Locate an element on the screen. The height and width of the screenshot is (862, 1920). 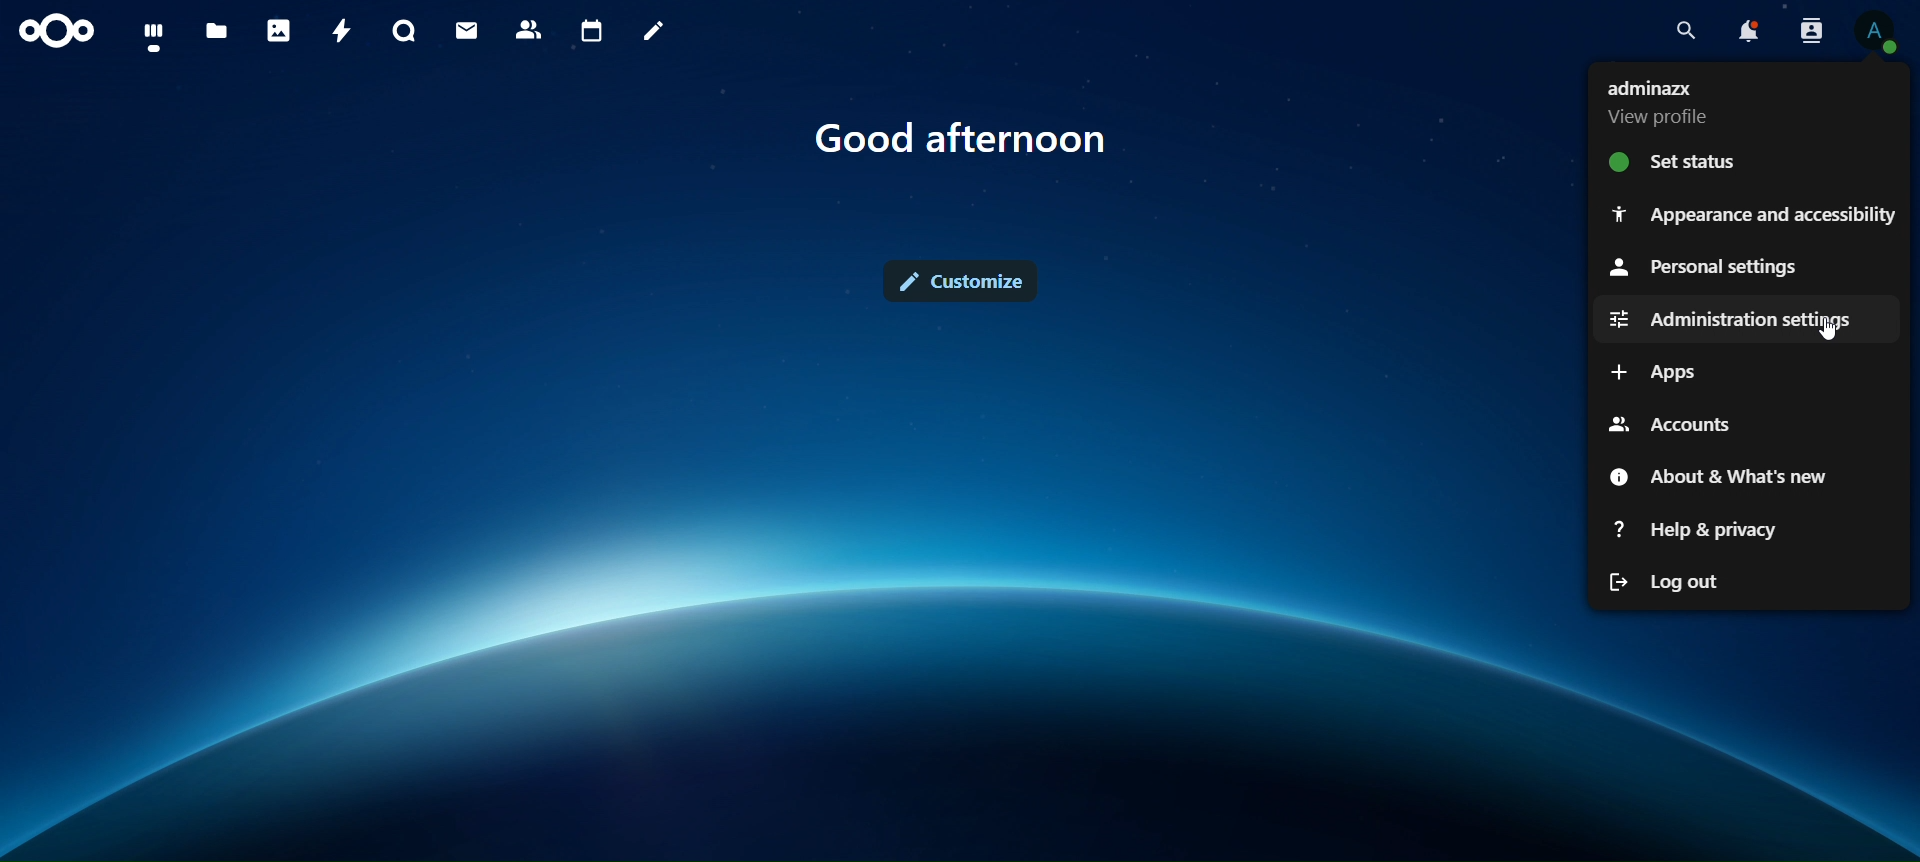
apps is located at coordinates (1664, 371).